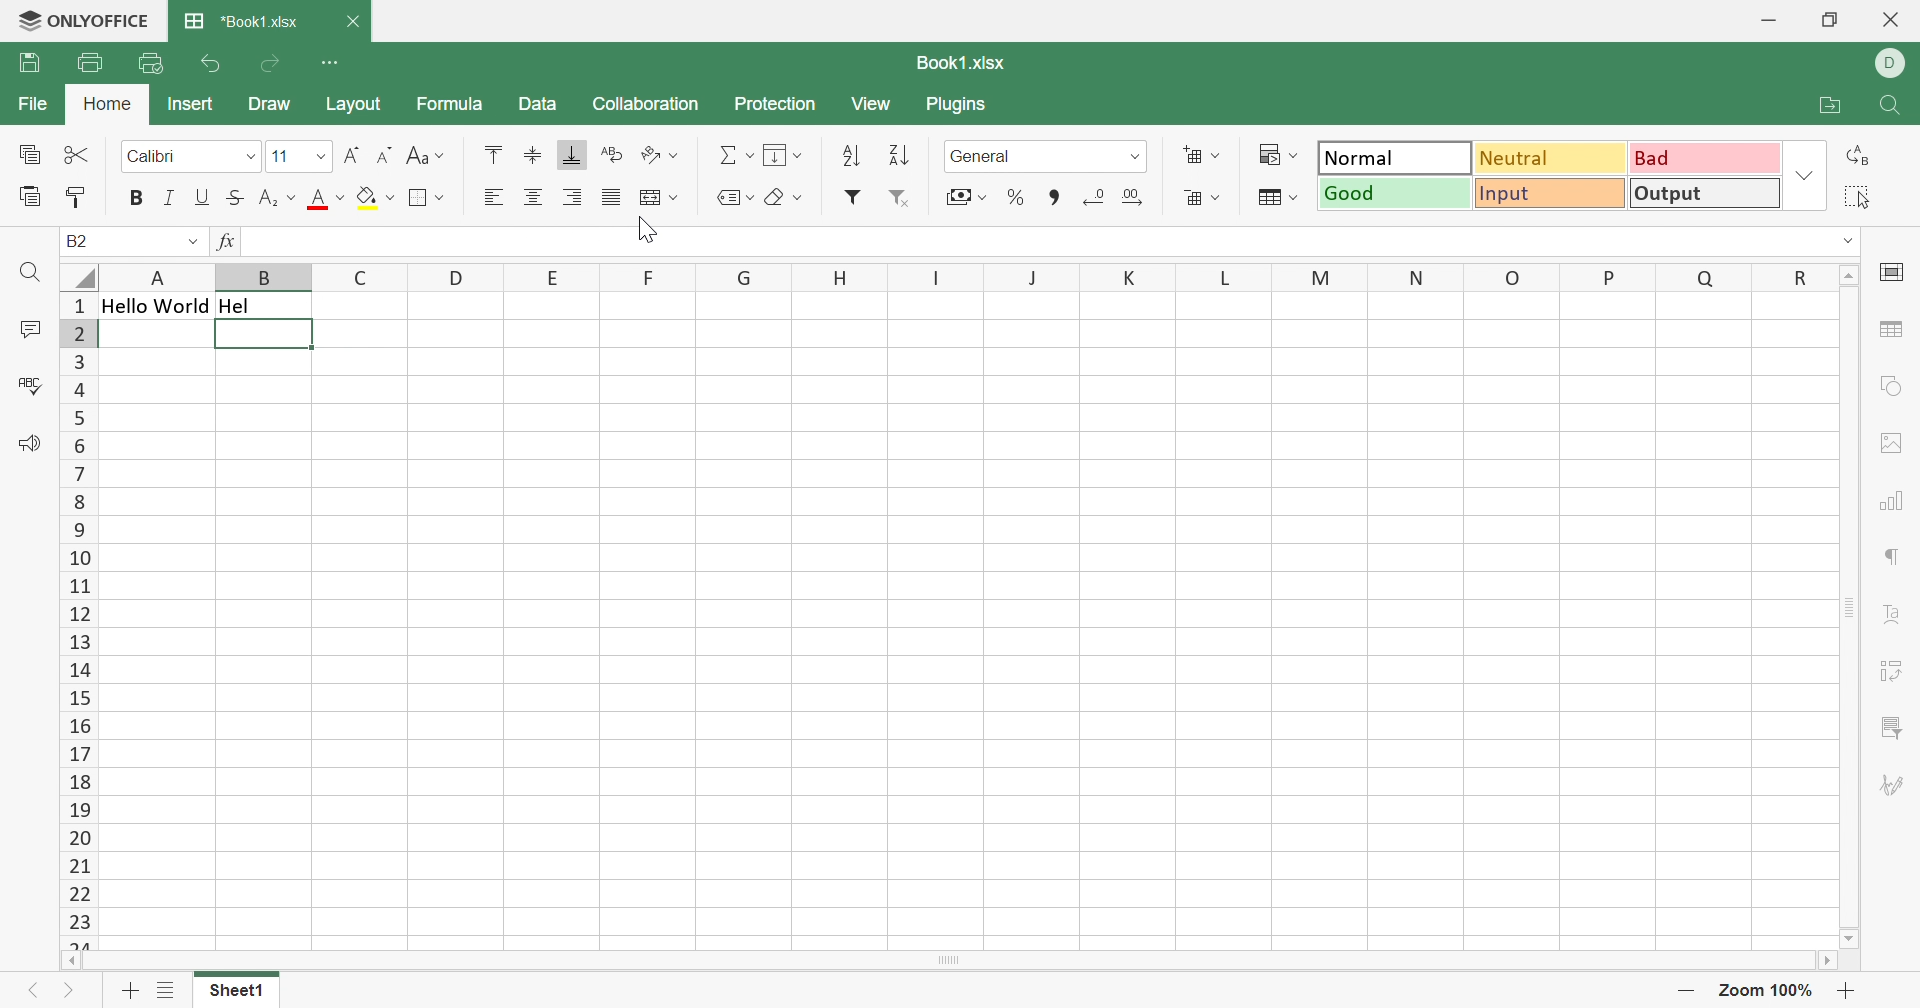  What do you see at coordinates (24, 330) in the screenshot?
I see `Comments` at bounding box center [24, 330].